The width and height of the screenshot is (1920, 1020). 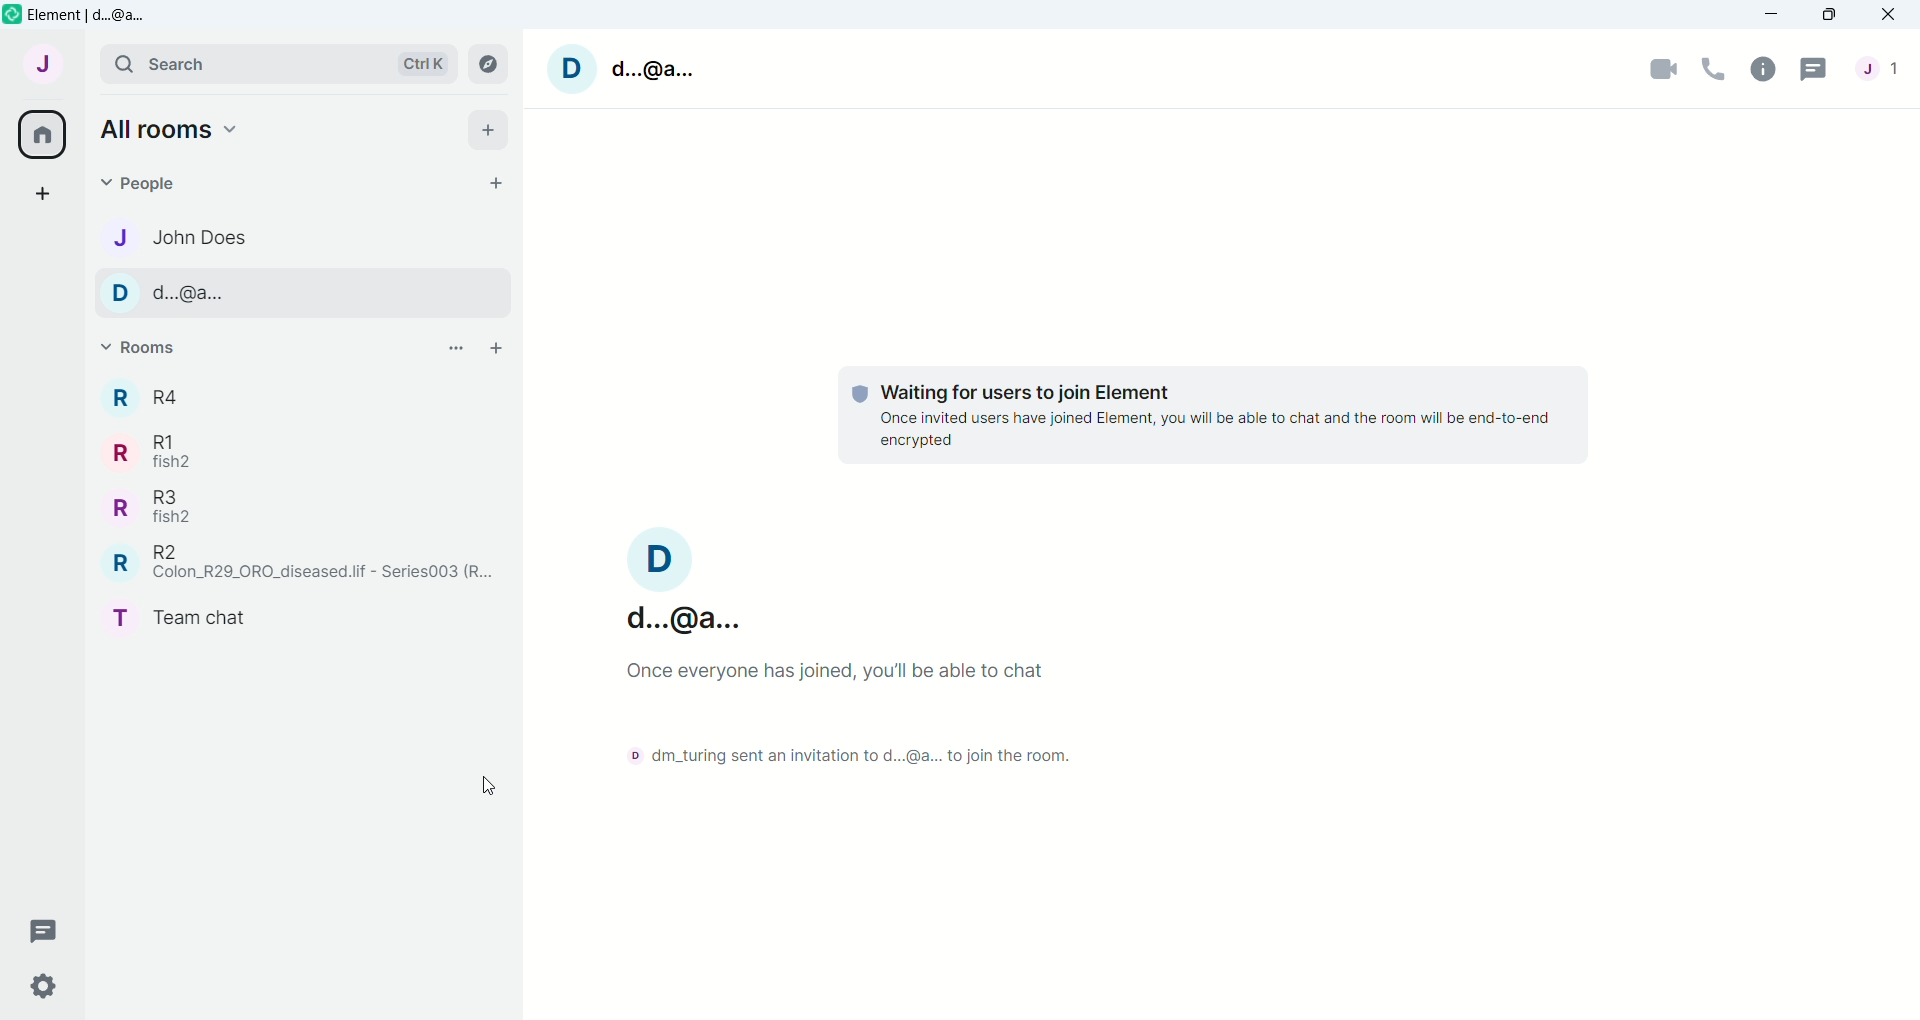 What do you see at coordinates (175, 130) in the screenshot?
I see `Home Options` at bounding box center [175, 130].